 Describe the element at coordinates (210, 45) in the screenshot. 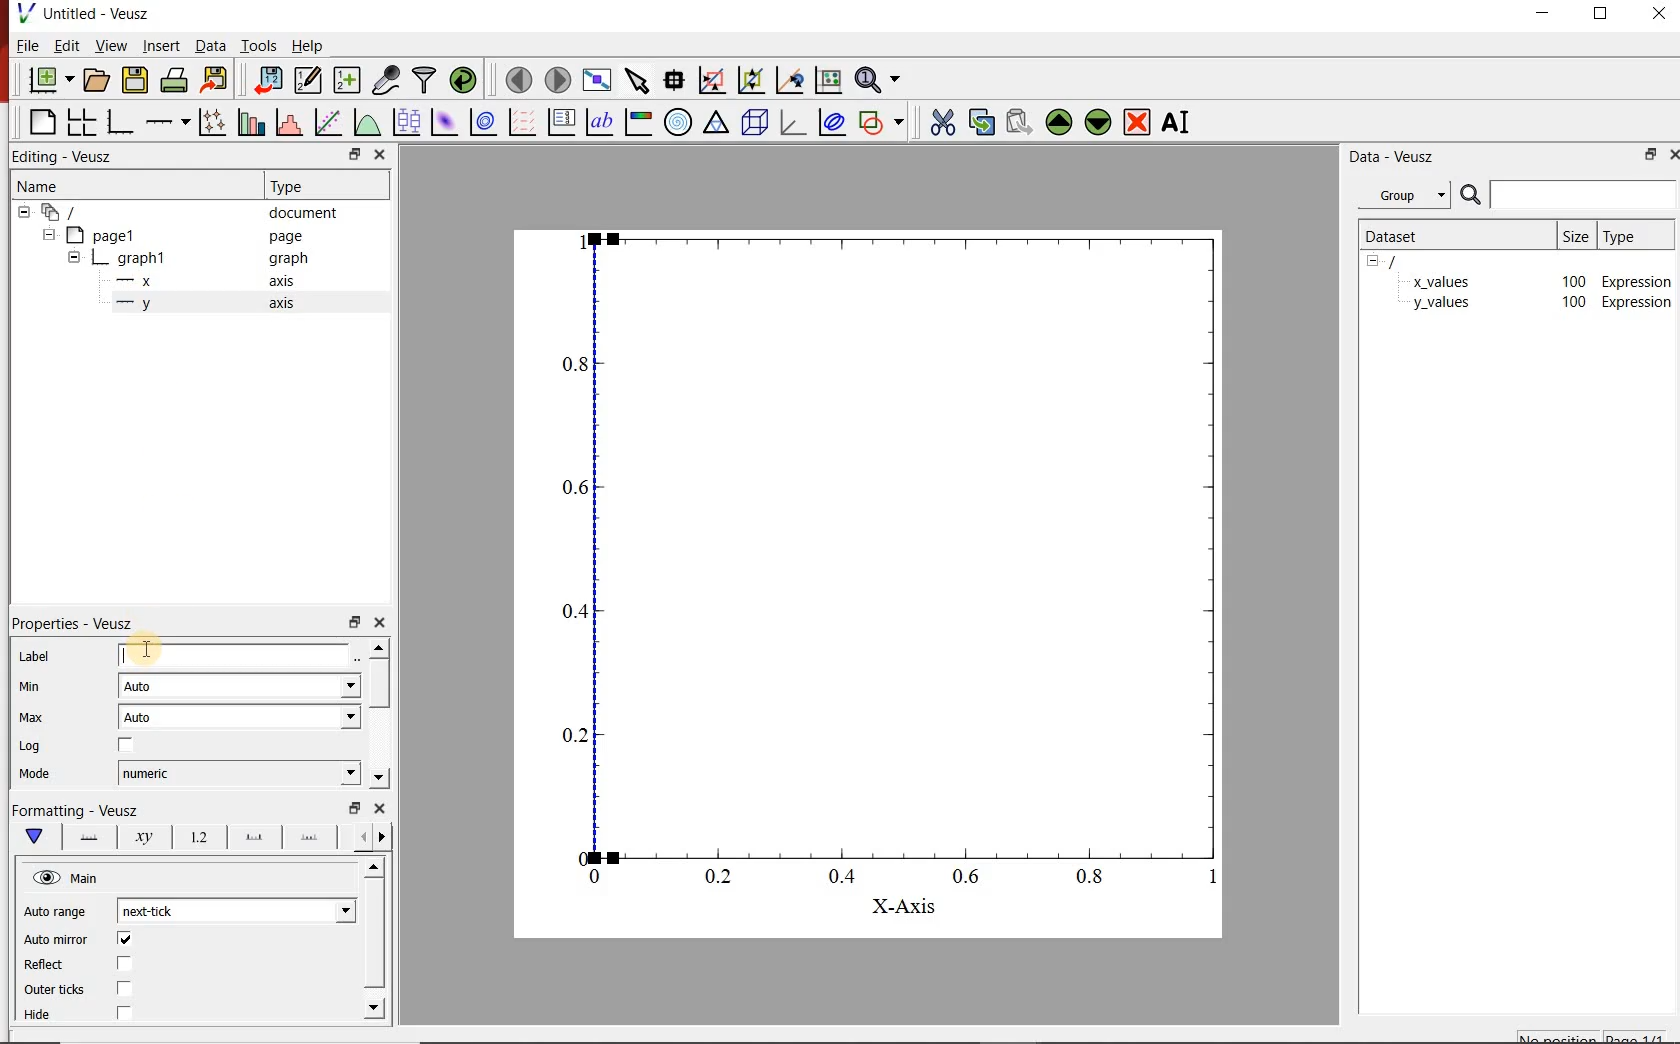

I see `data` at that location.